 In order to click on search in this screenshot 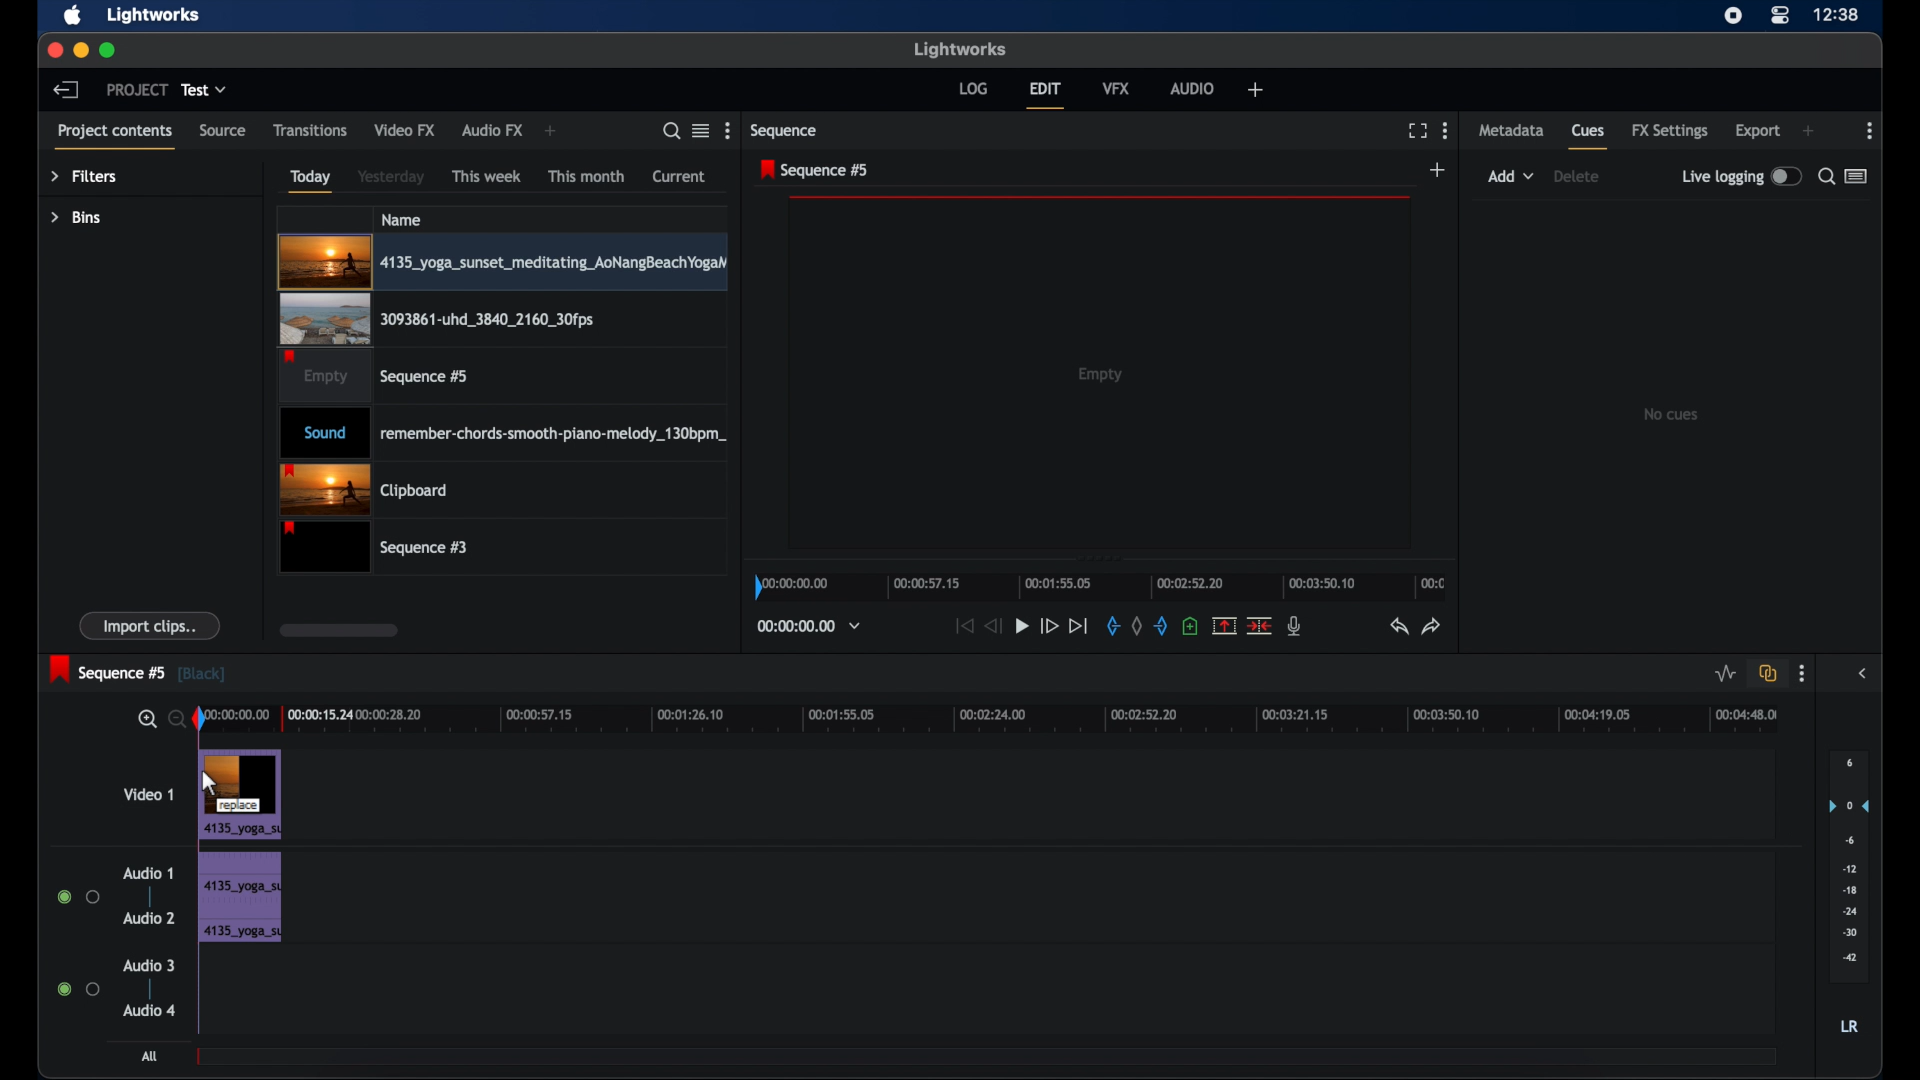, I will do `click(670, 131)`.